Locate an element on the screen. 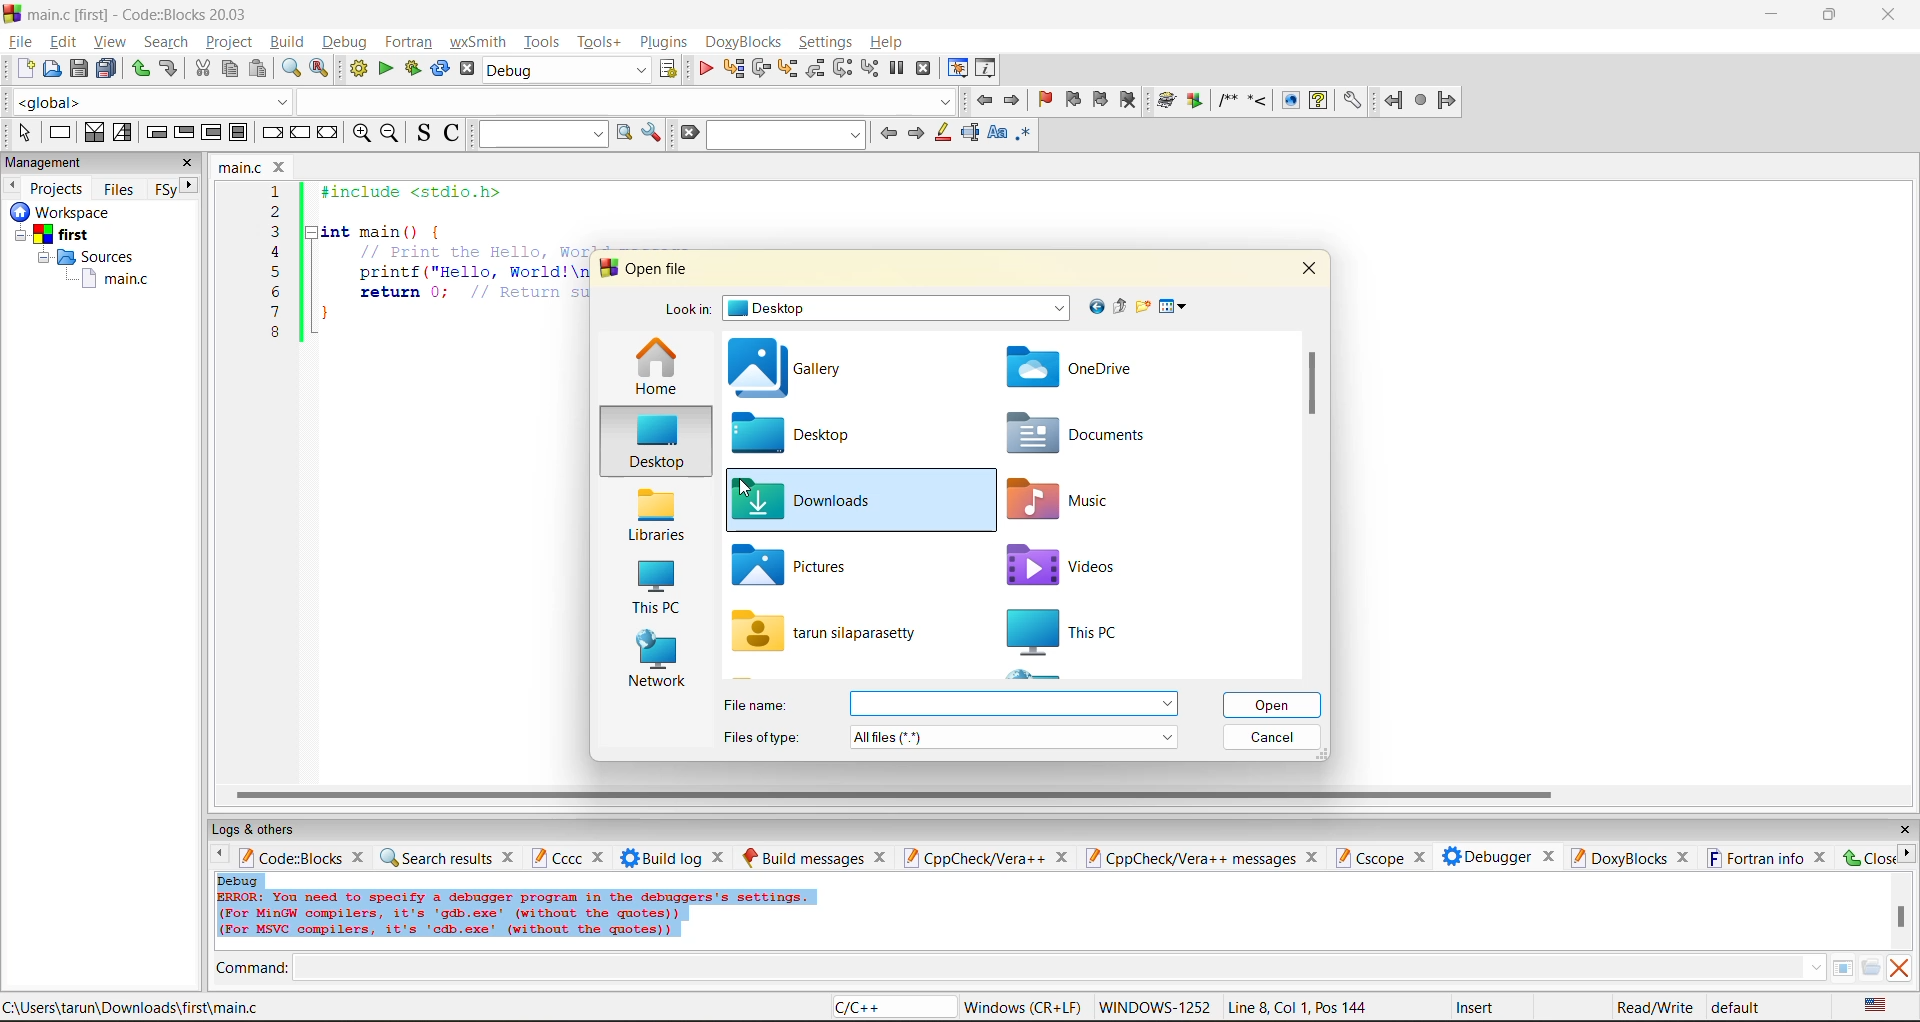 The image size is (1920, 1022). paste is located at coordinates (258, 69).